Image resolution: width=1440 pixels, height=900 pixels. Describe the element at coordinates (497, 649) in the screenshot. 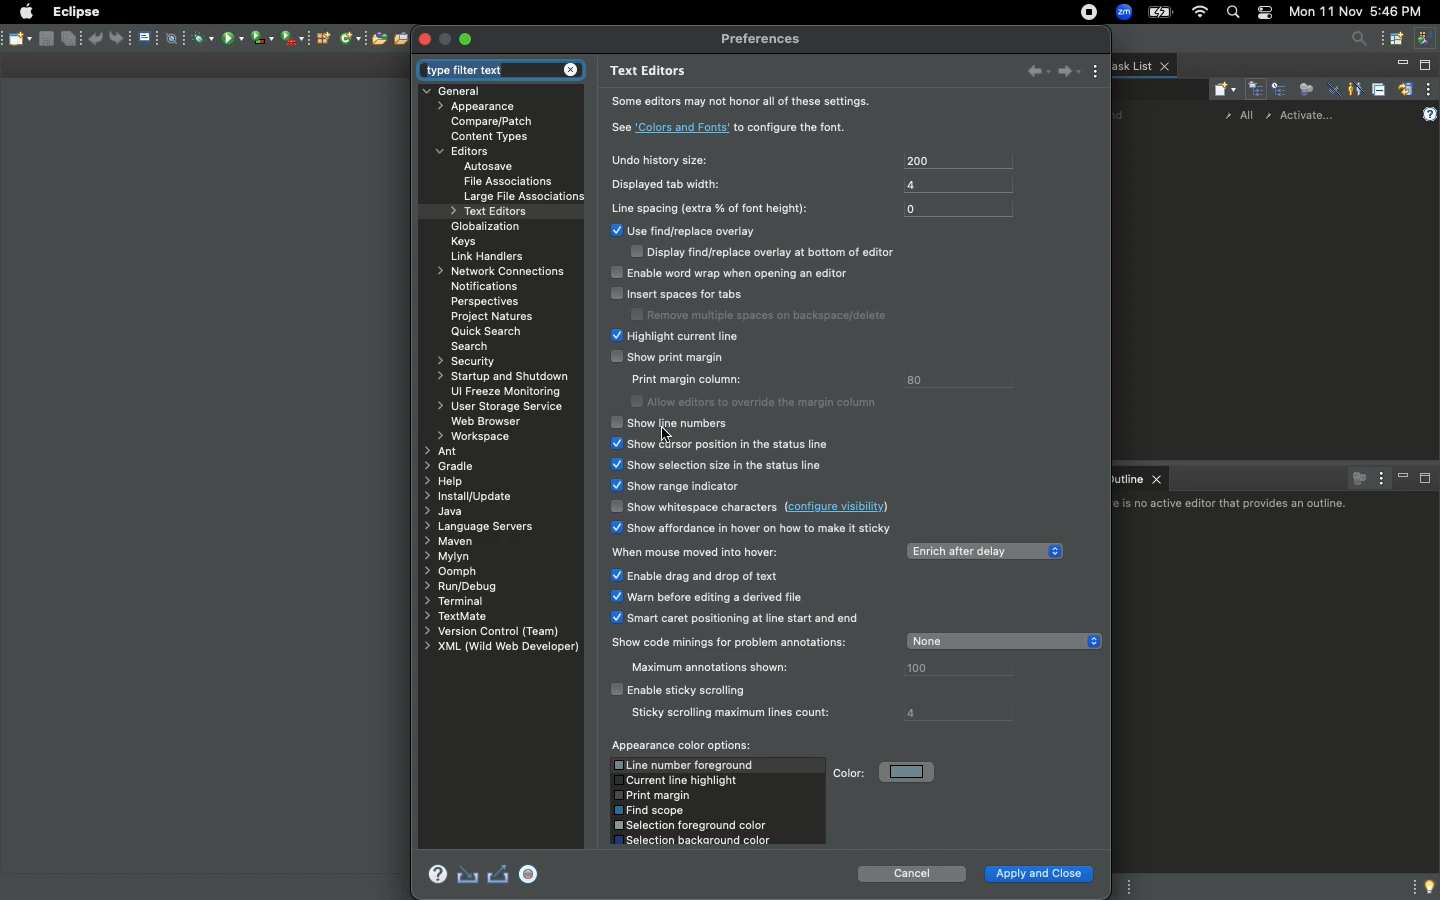

I see `XML` at that location.